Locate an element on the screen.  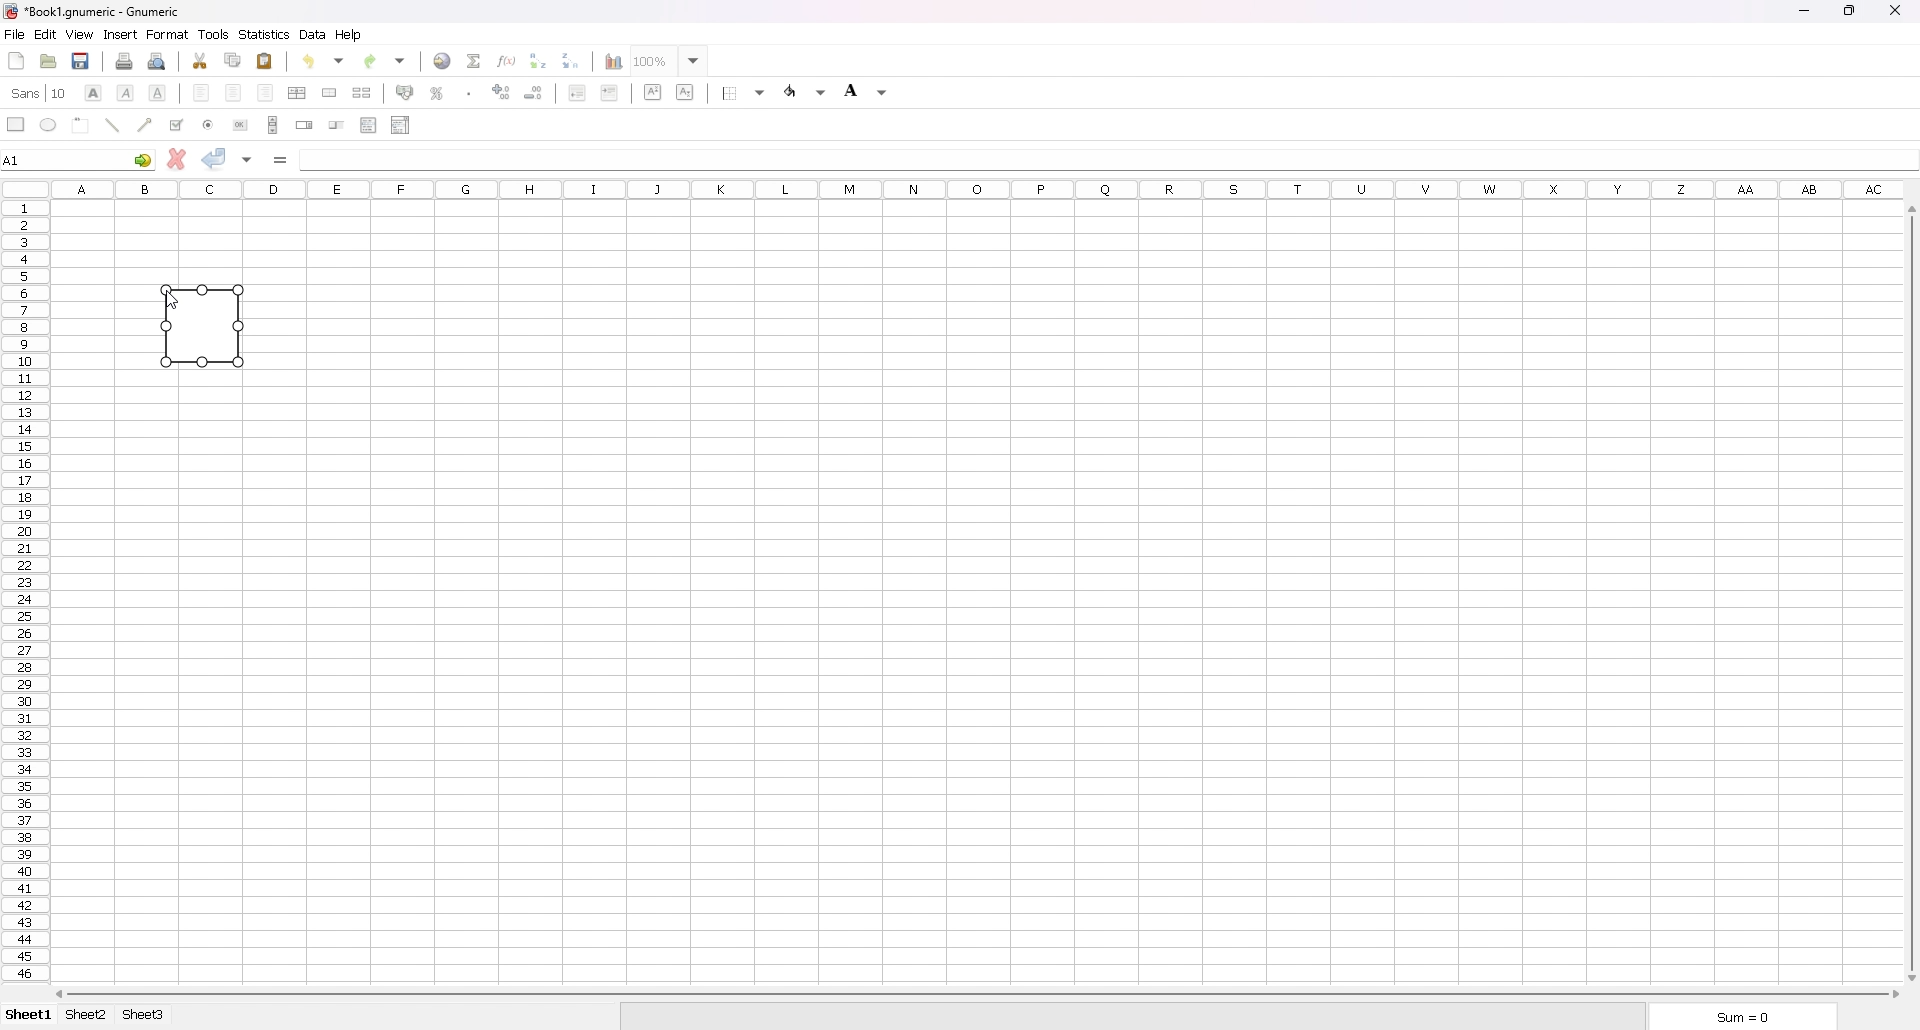
spin button is located at coordinates (304, 126).